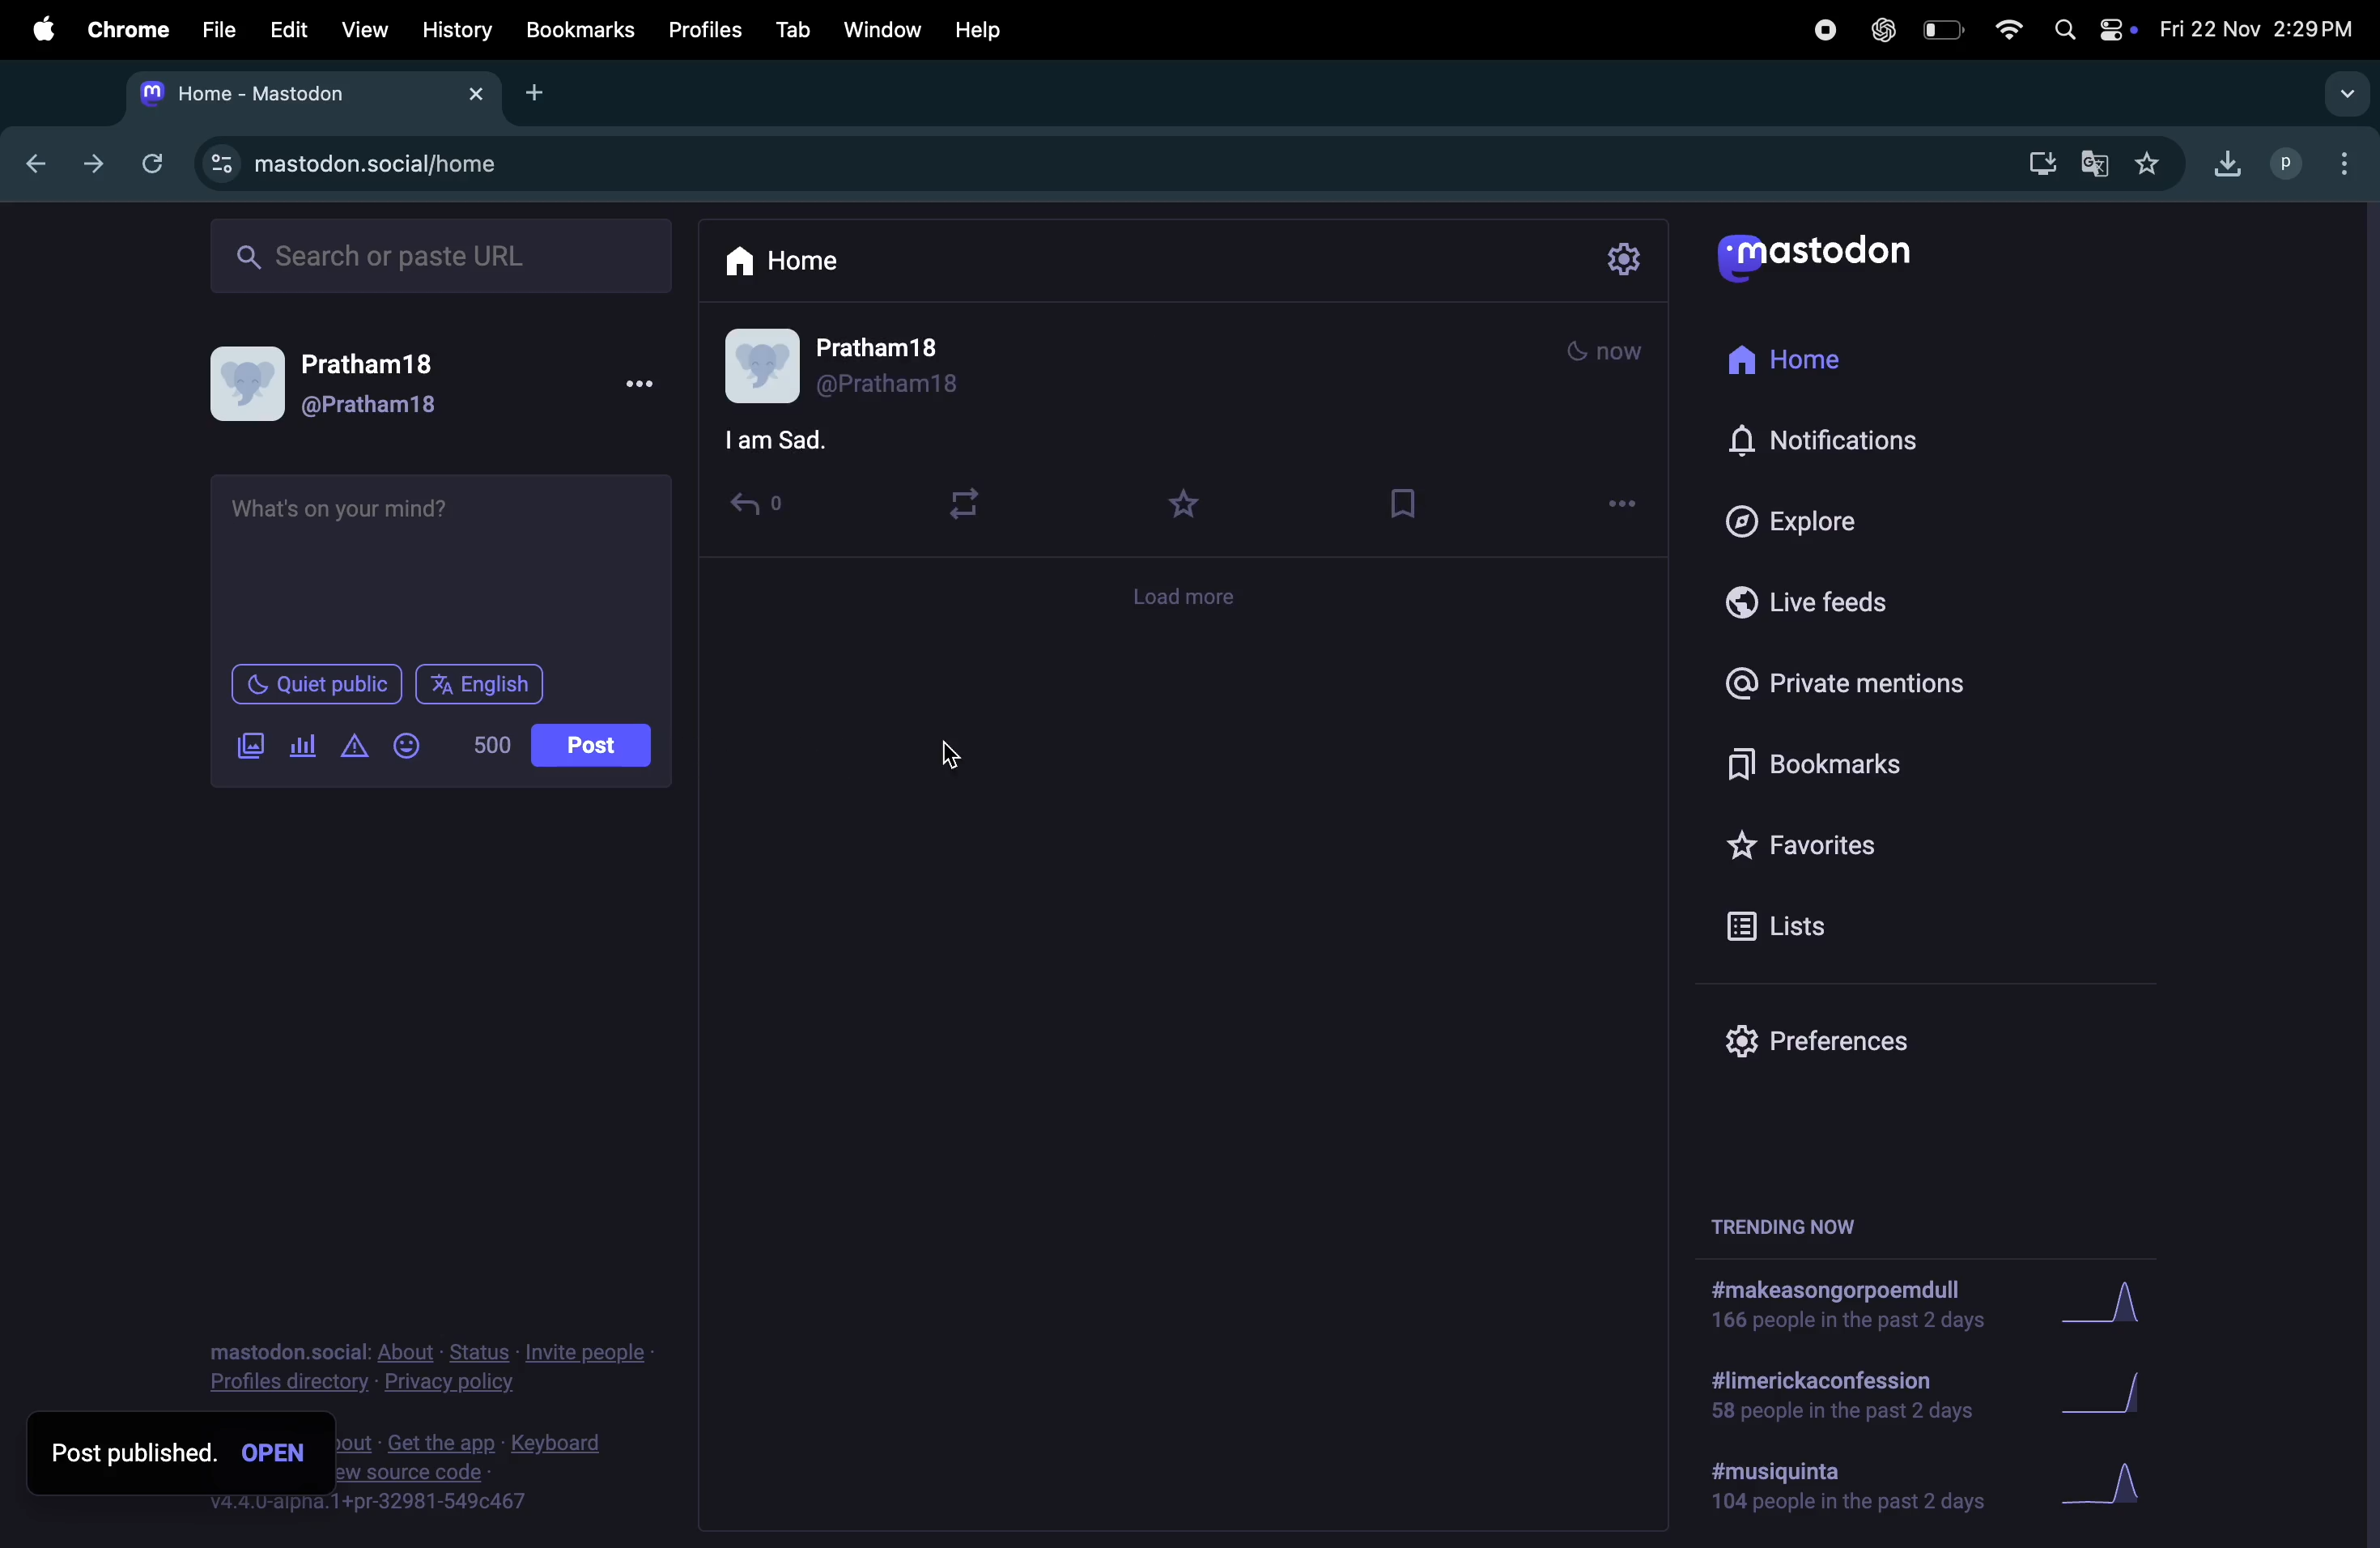 Image resolution: width=2380 pixels, height=1548 pixels. What do you see at coordinates (1849, 1397) in the screenshot?
I see `hashtags` at bounding box center [1849, 1397].